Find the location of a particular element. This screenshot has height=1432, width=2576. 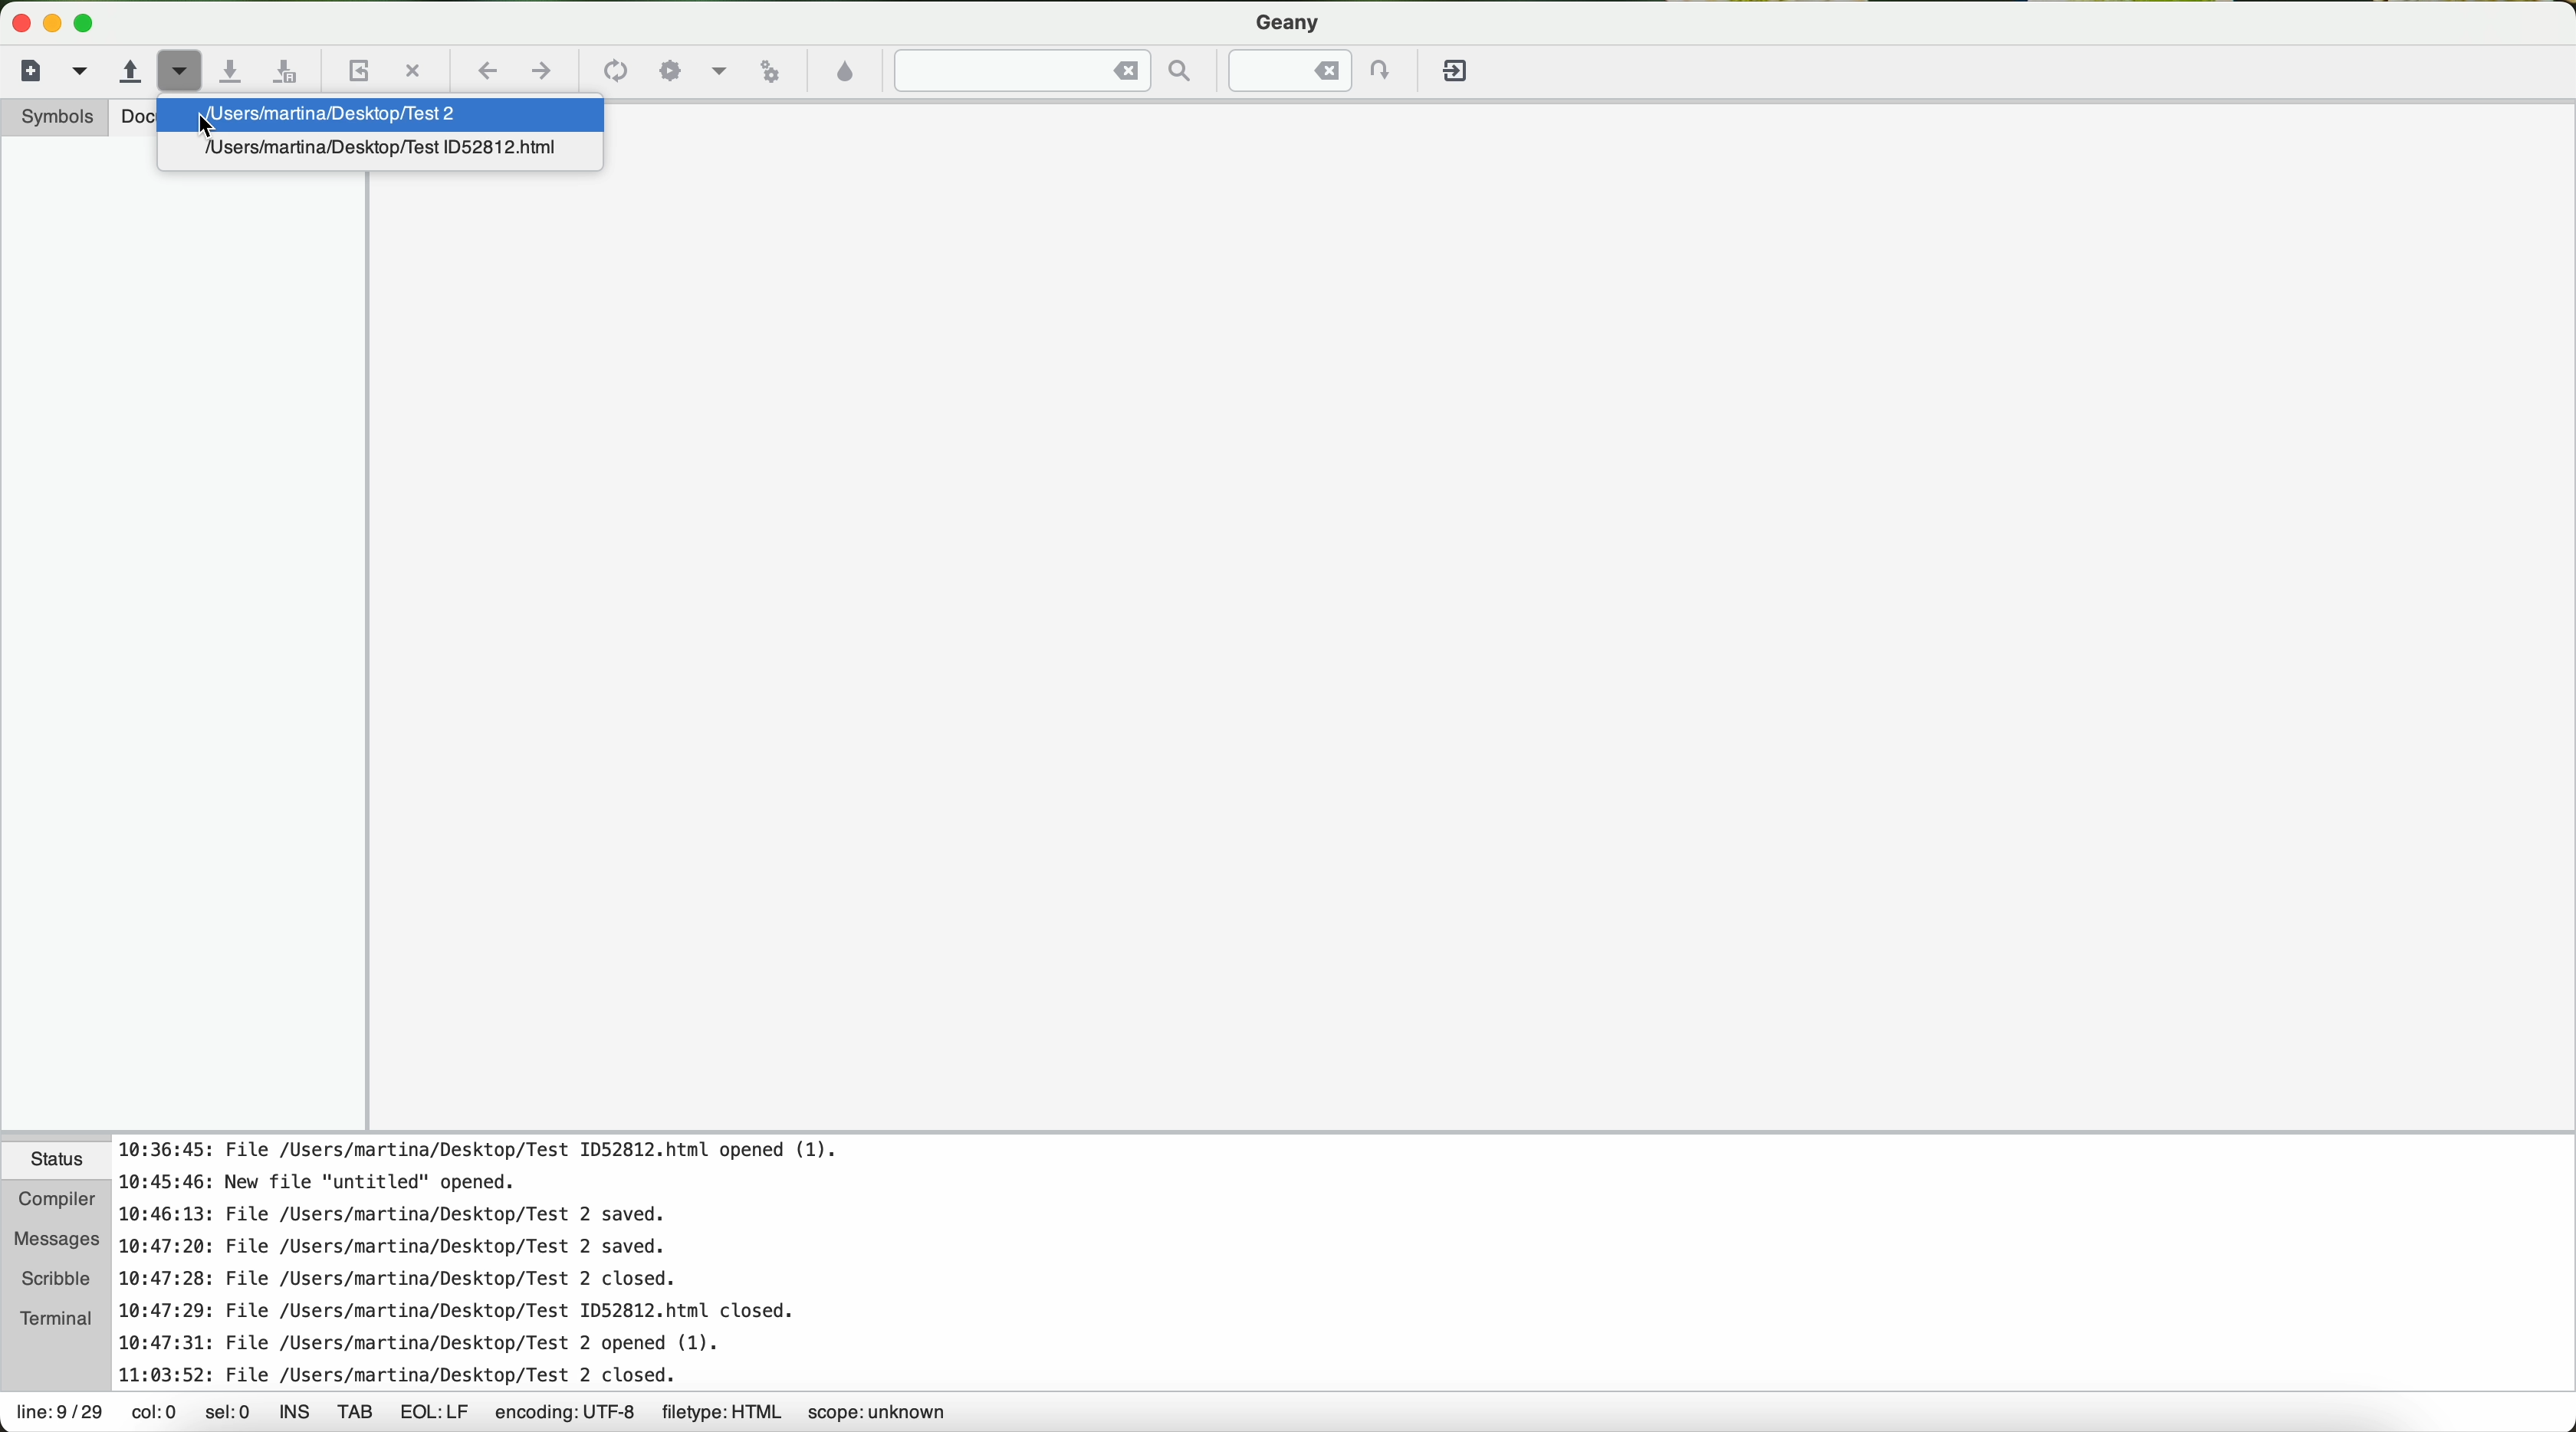

save all open files is located at coordinates (285, 74).